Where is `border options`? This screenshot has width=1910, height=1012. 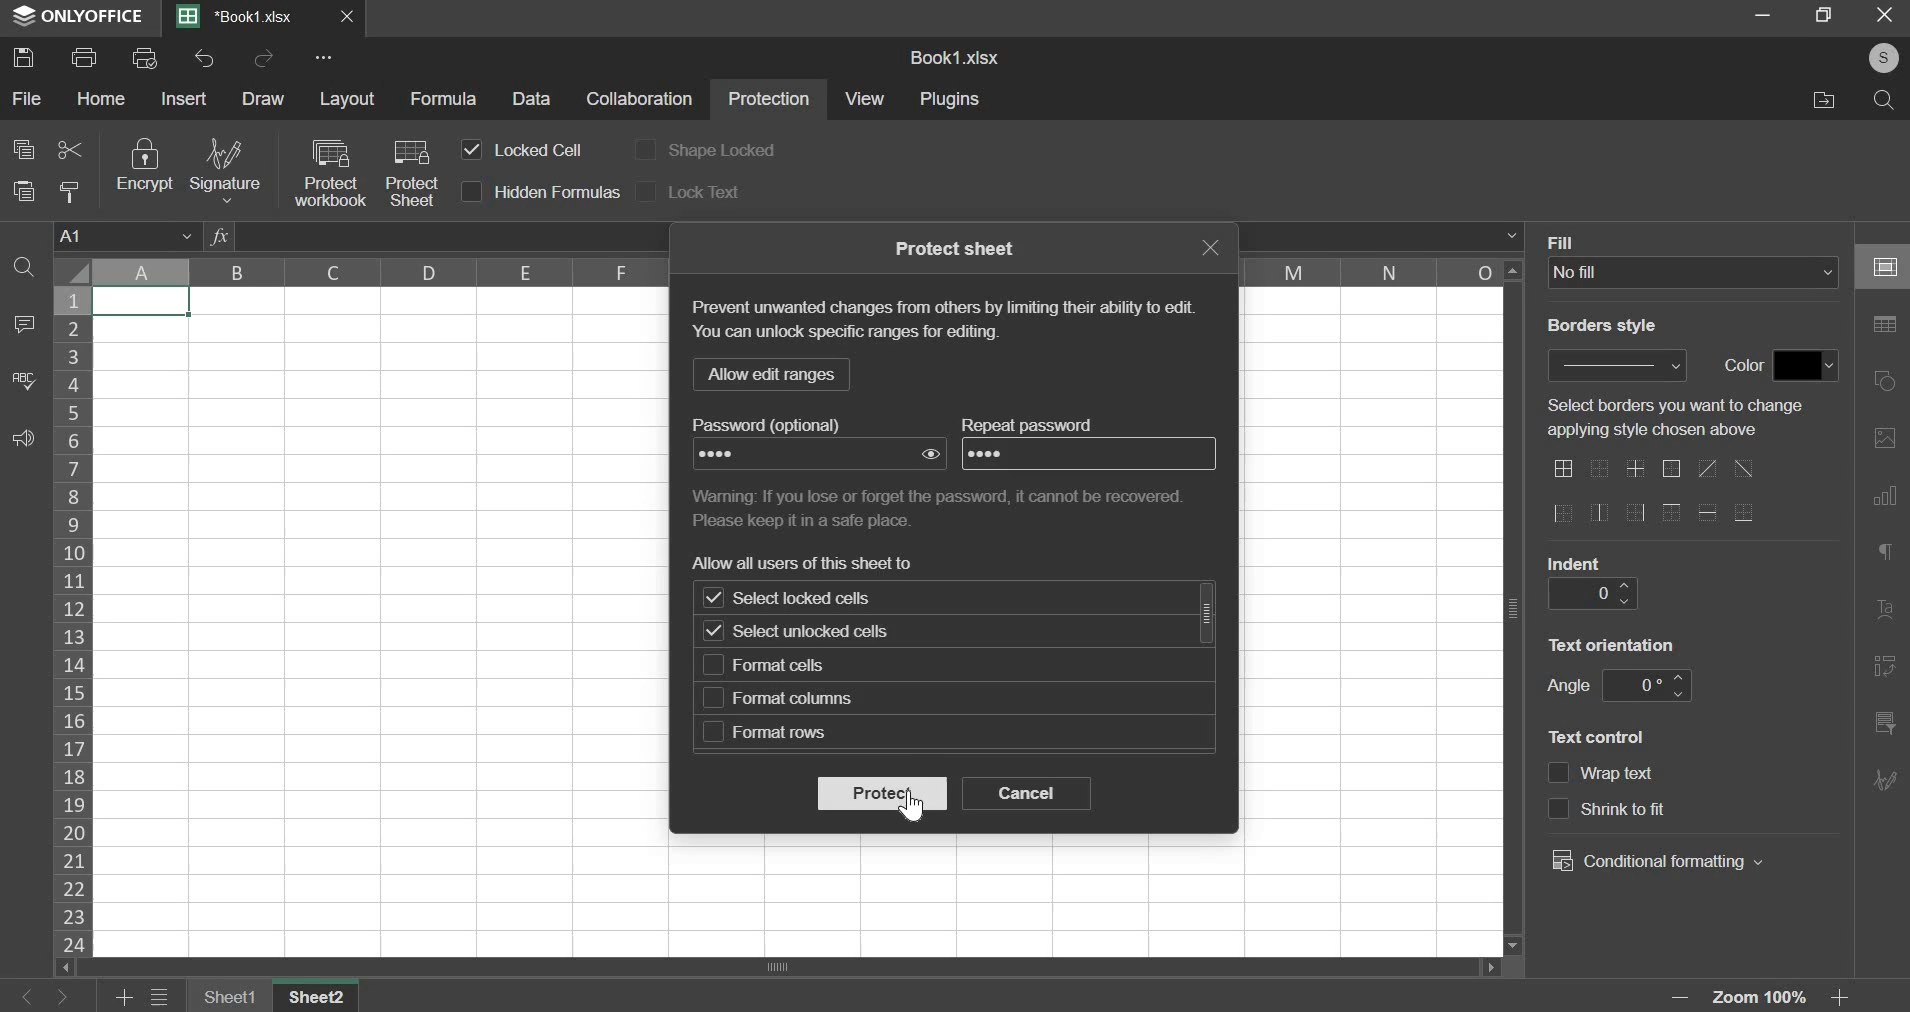 border options is located at coordinates (1563, 468).